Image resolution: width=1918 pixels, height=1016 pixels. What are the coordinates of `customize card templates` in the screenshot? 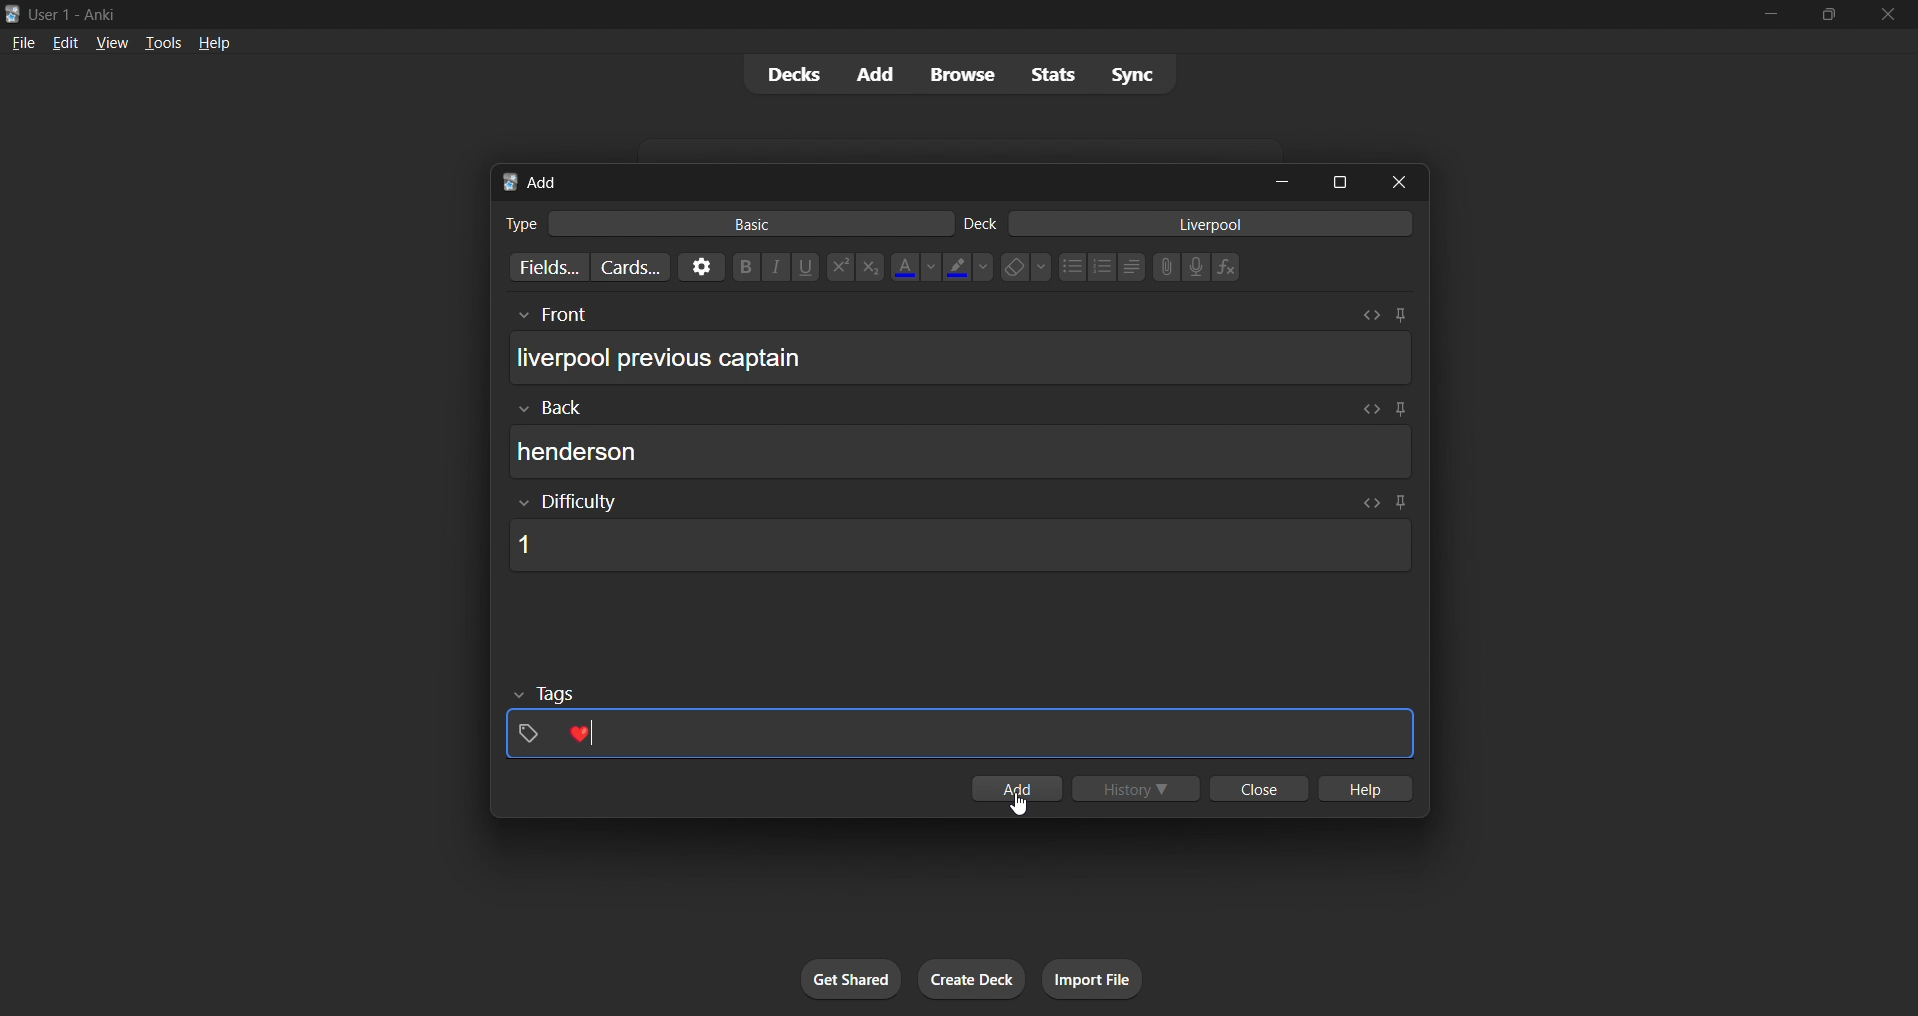 It's located at (628, 267).